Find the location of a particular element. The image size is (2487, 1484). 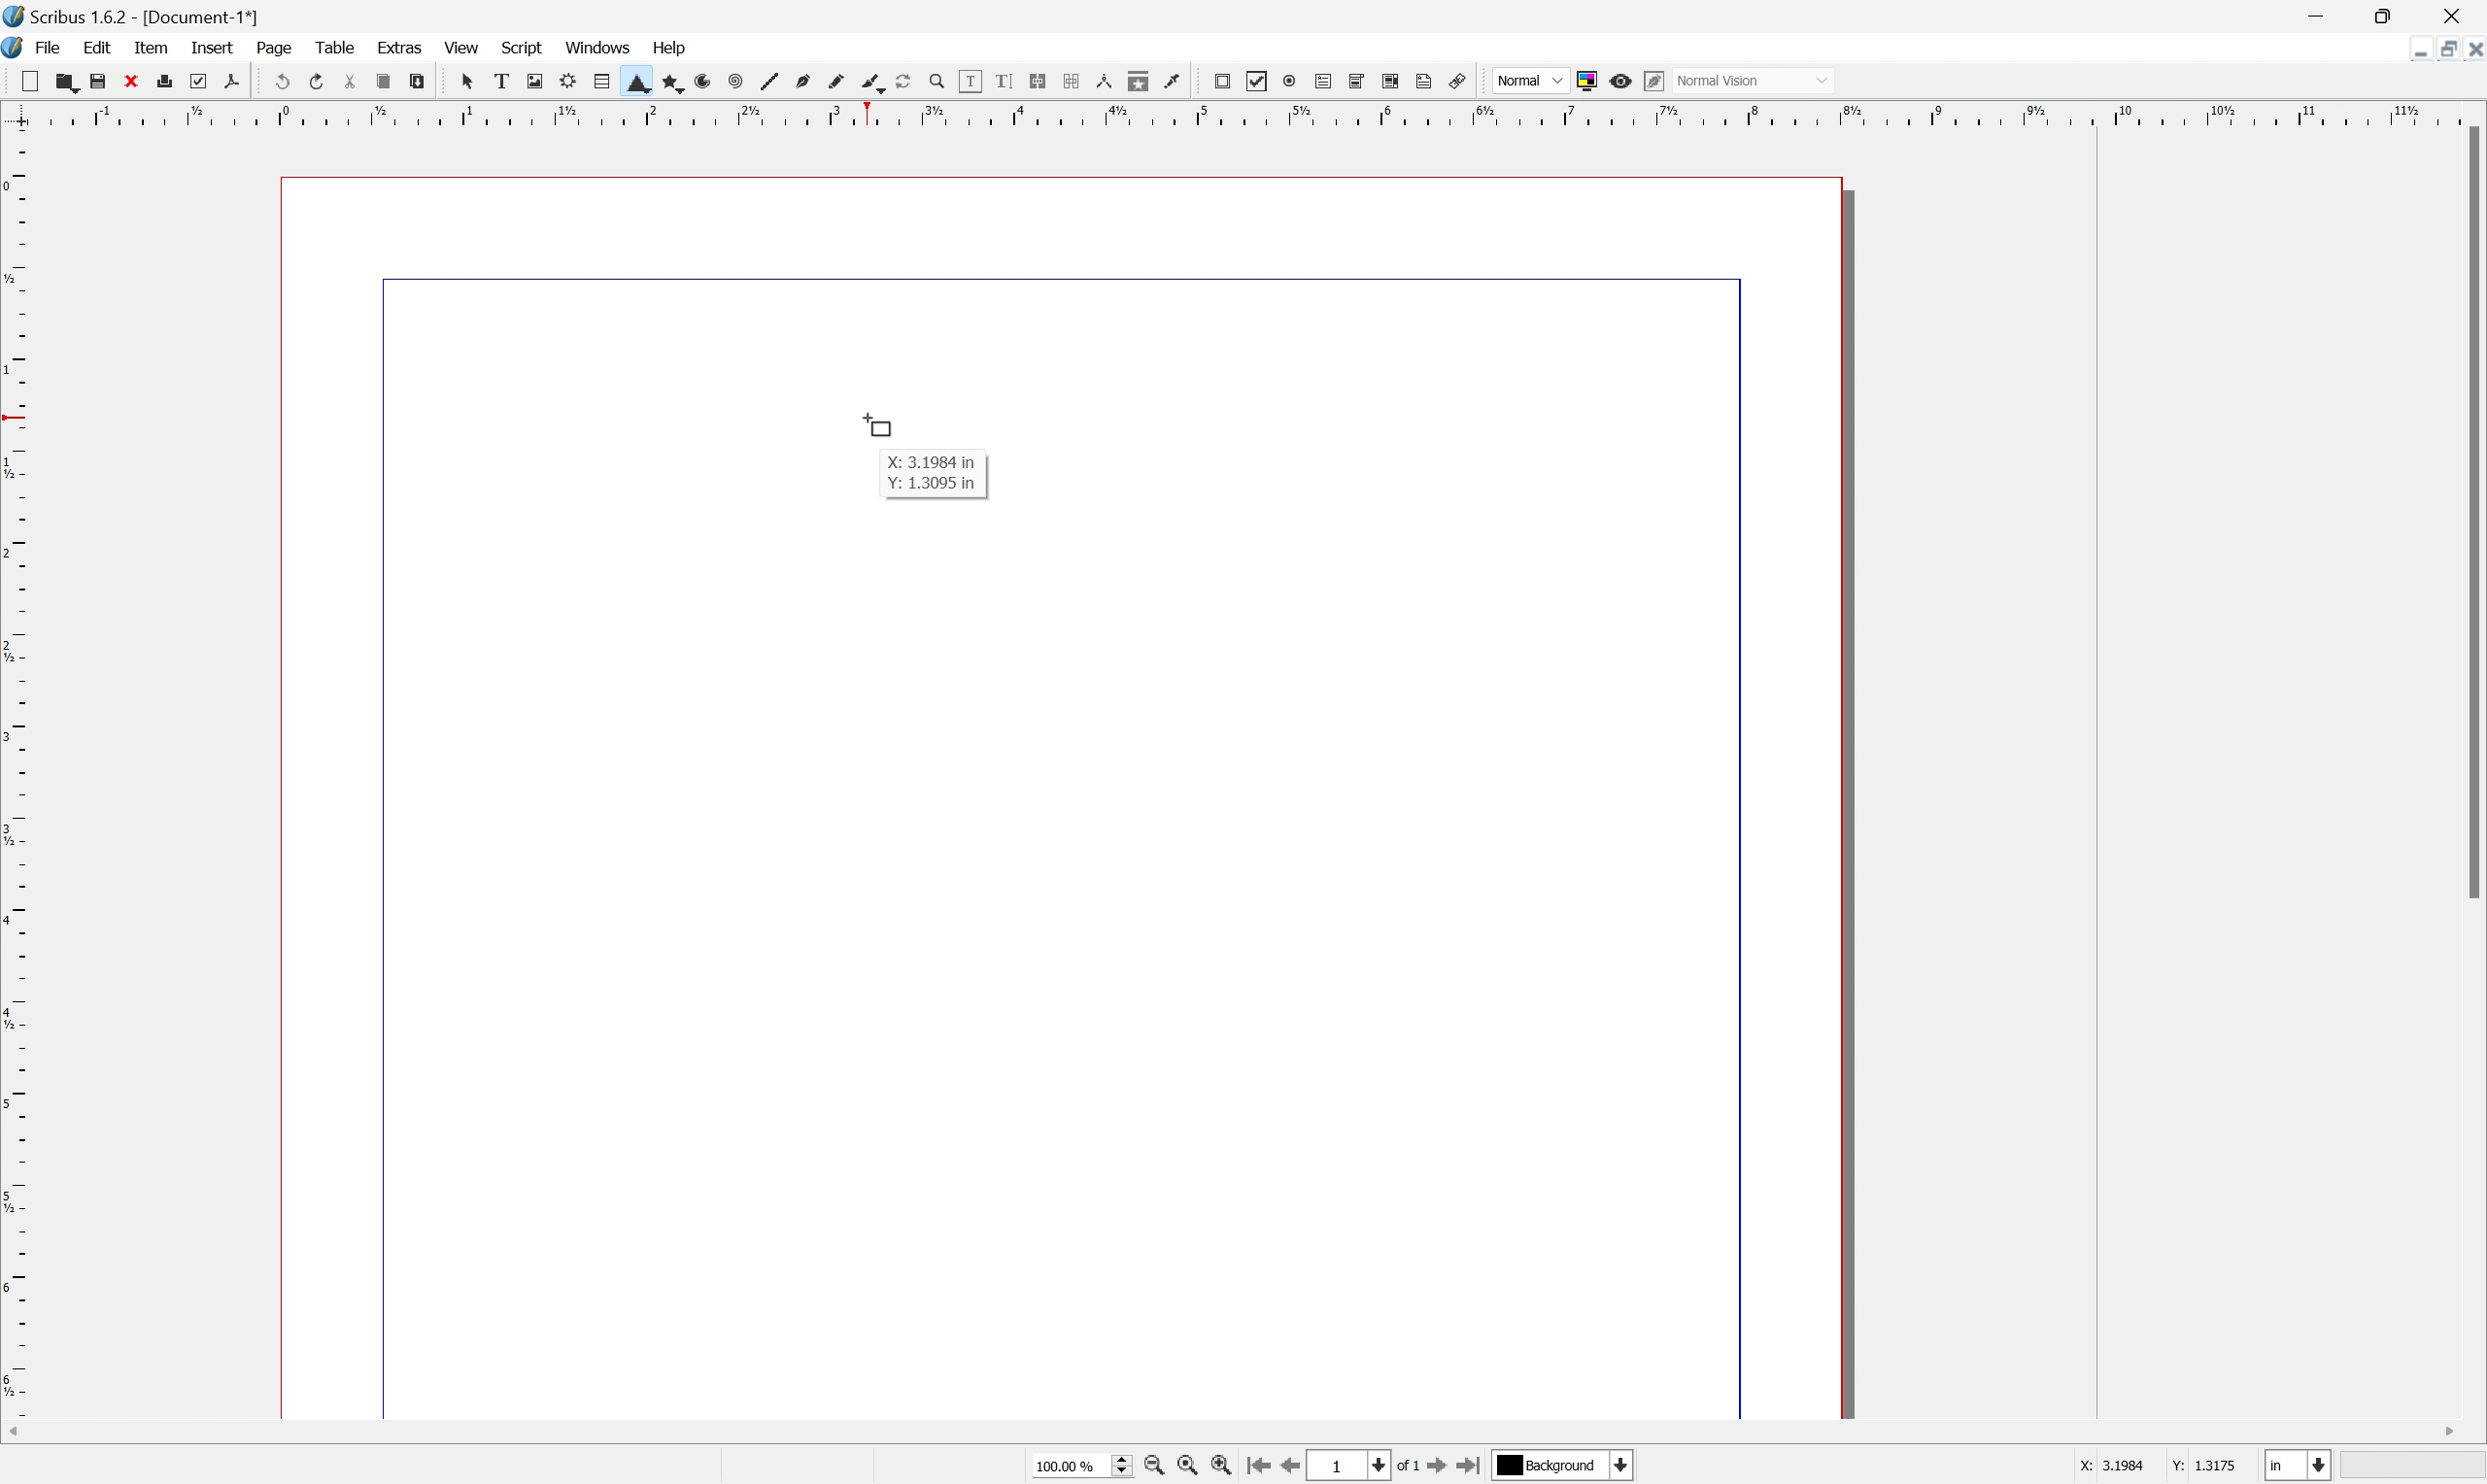

PDF combo box is located at coordinates (1357, 82).